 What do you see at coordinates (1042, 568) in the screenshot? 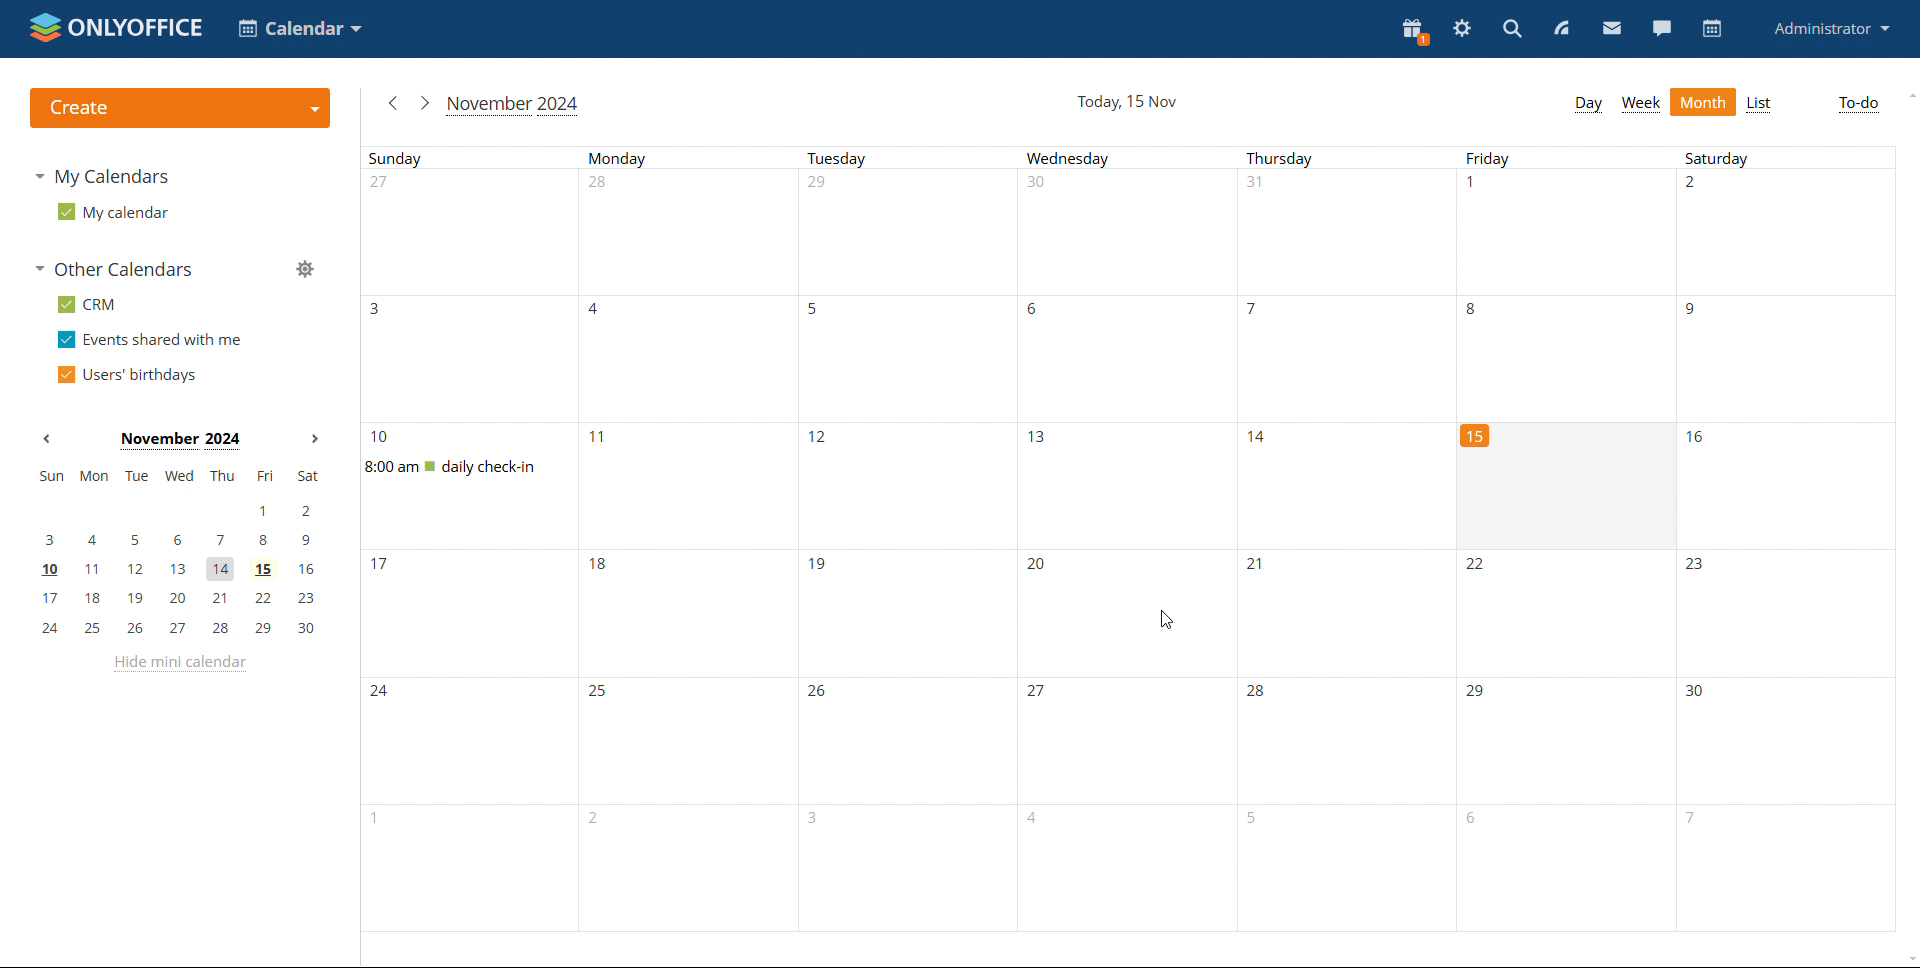
I see `Number` at bounding box center [1042, 568].